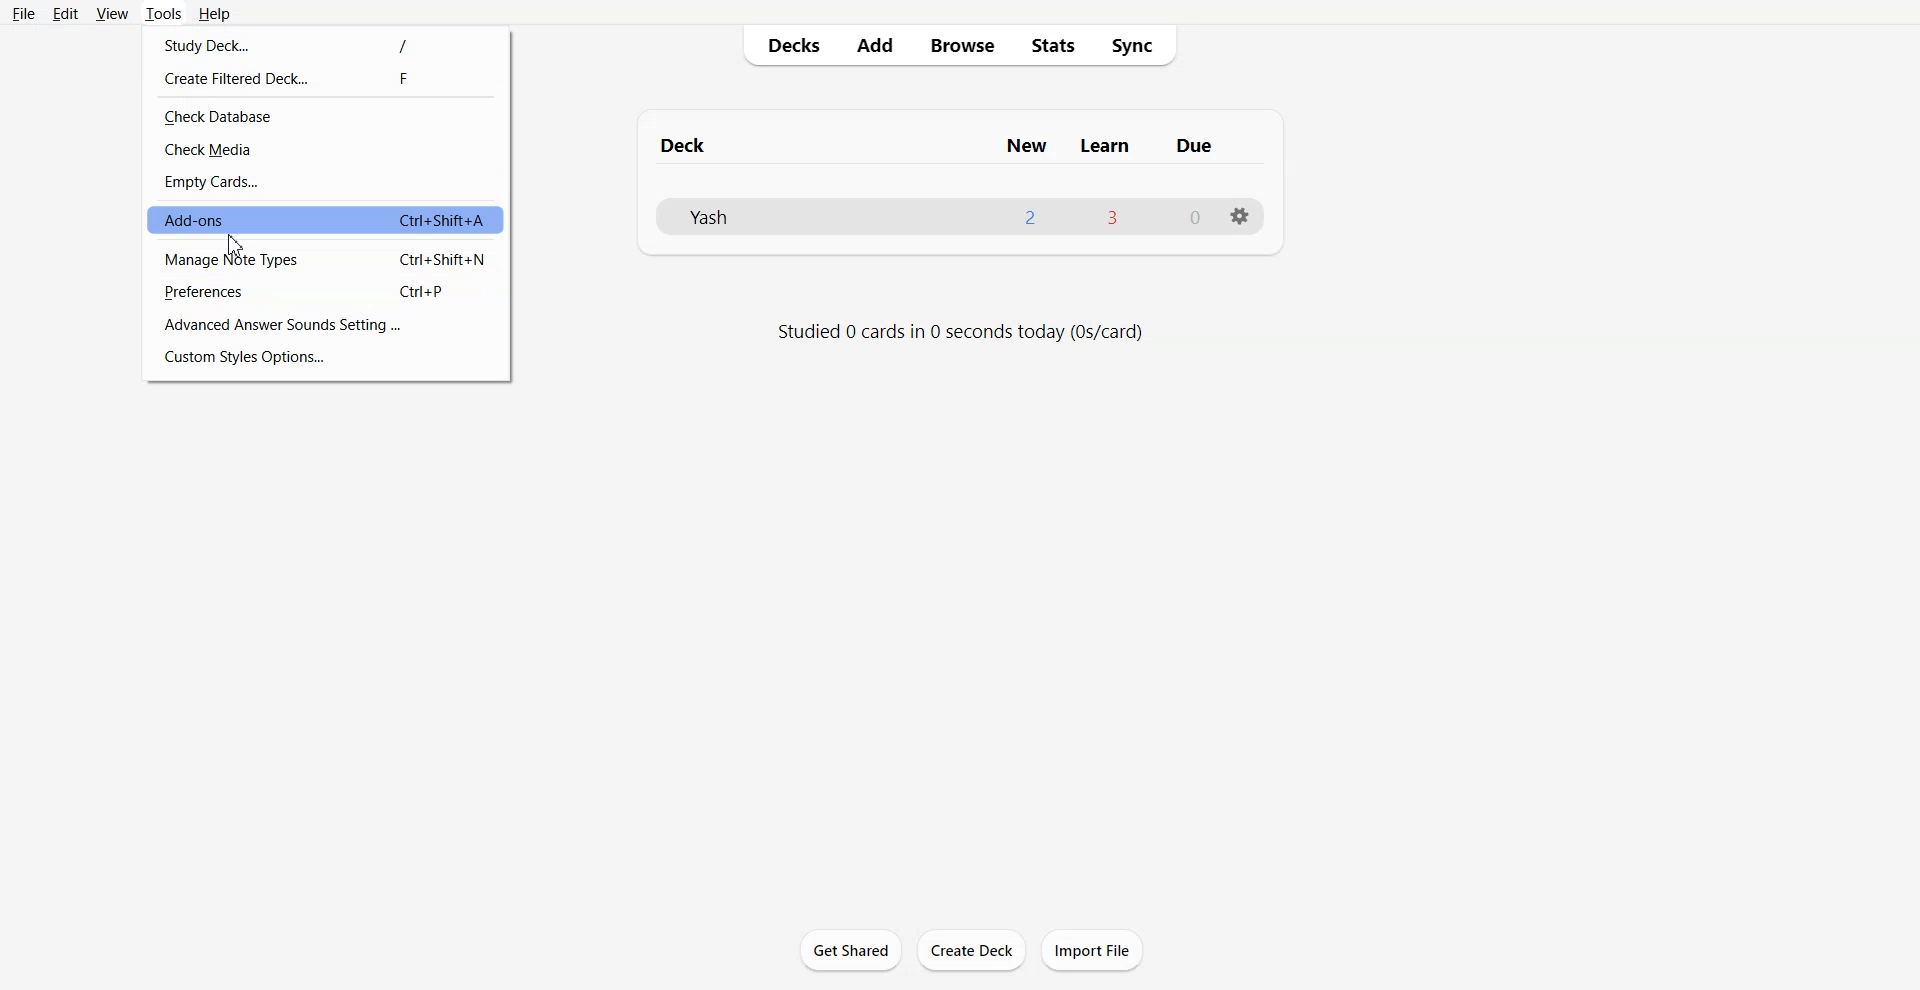 Image resolution: width=1920 pixels, height=990 pixels. Describe the element at coordinates (328, 292) in the screenshot. I see `Preferences` at that location.